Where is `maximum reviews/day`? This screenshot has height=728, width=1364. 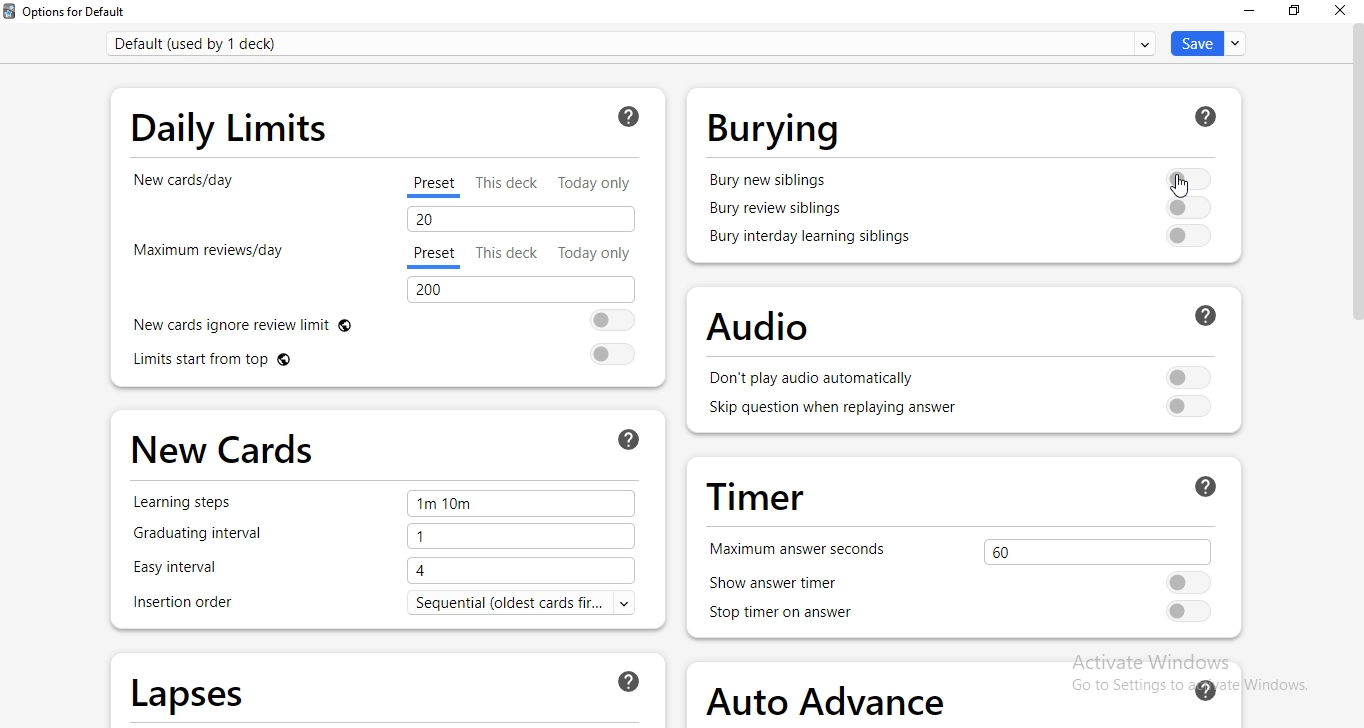 maximum reviews/day is located at coordinates (206, 259).